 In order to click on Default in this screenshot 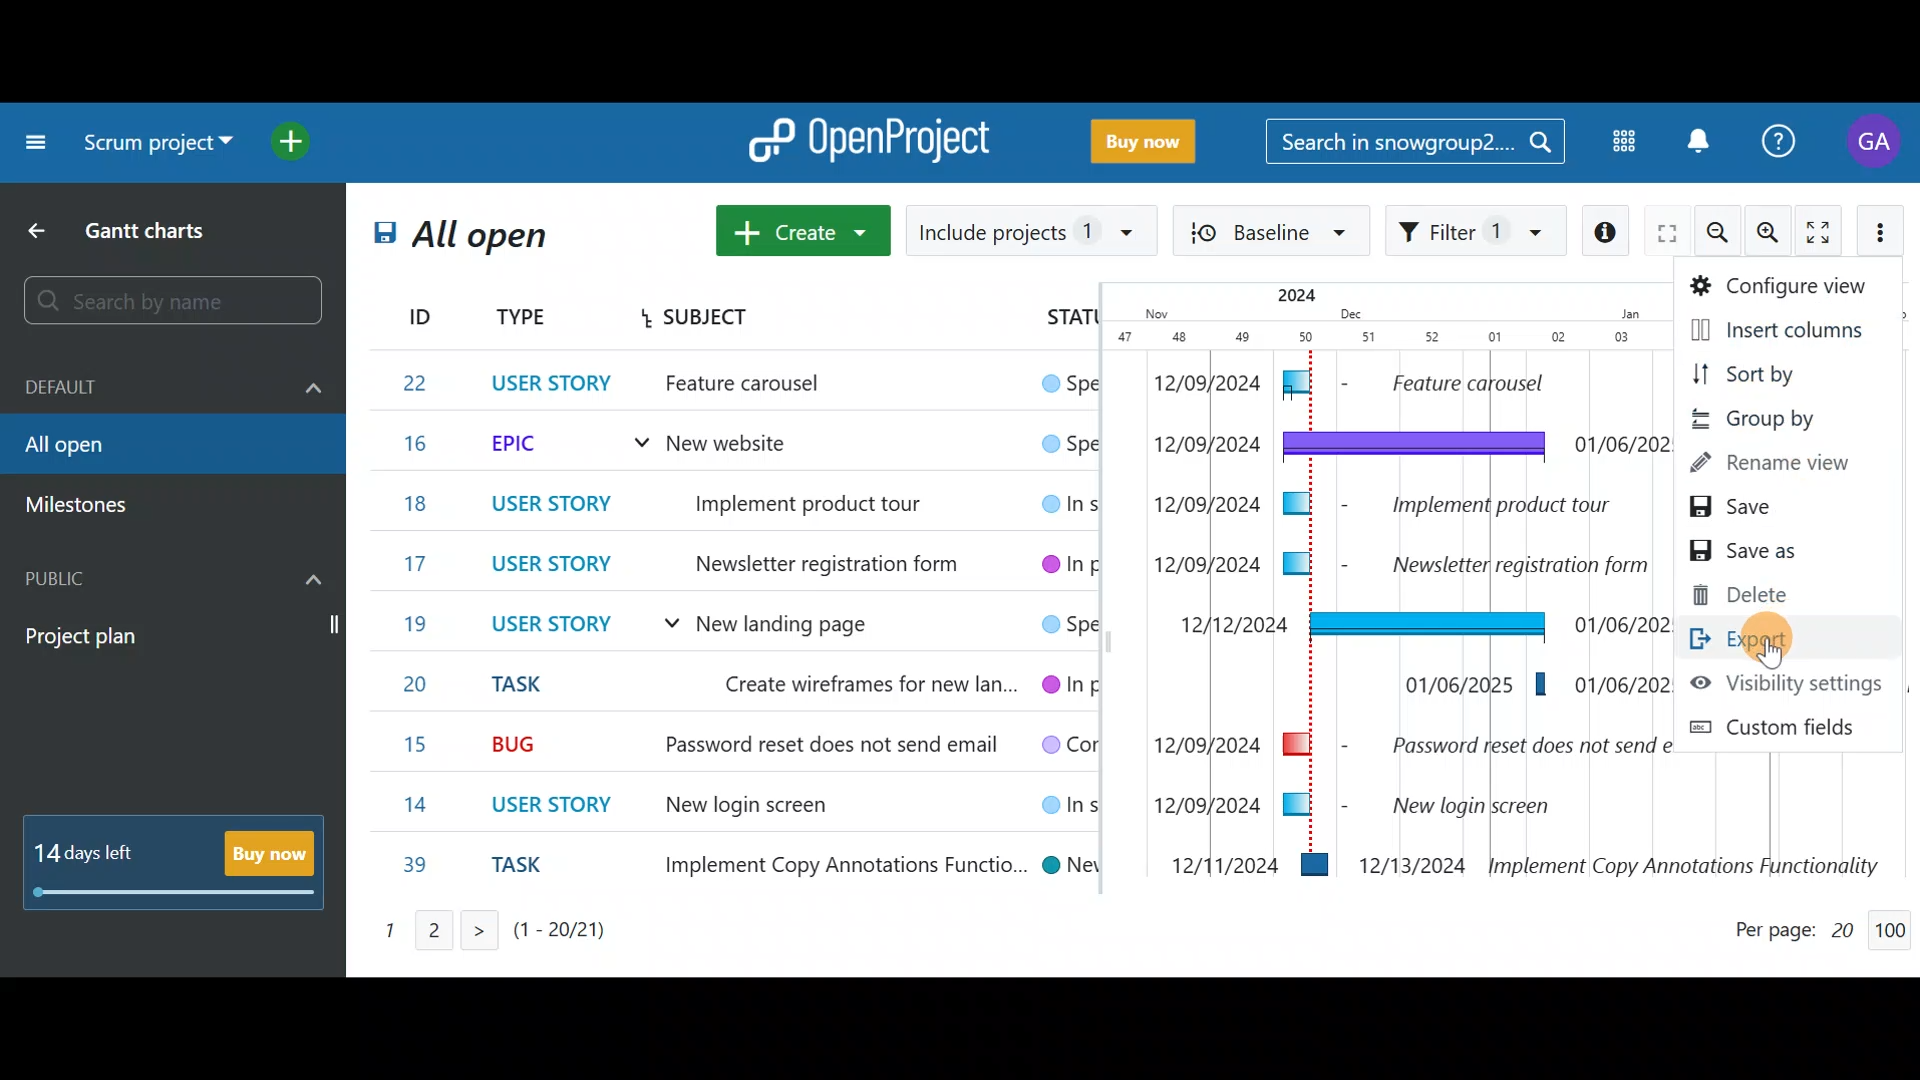, I will do `click(176, 389)`.